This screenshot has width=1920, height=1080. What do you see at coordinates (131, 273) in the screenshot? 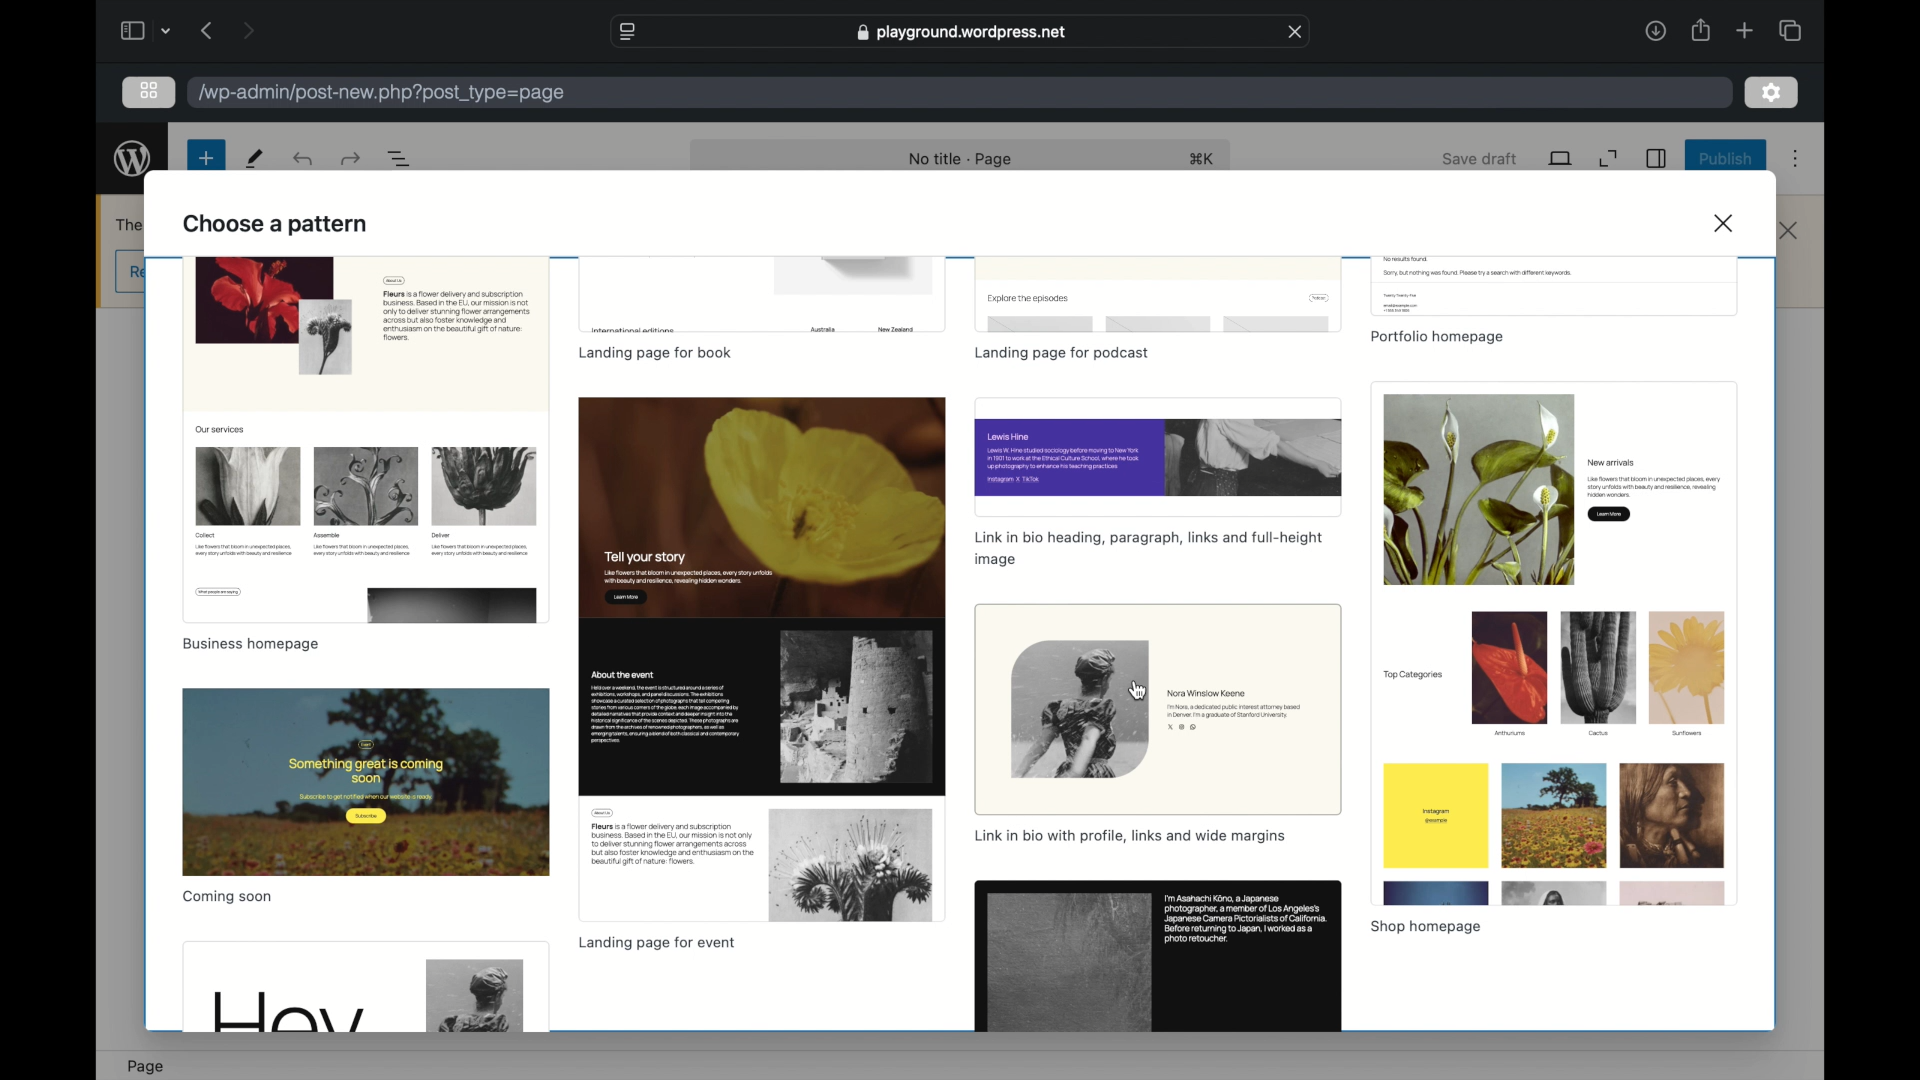
I see `obscure button` at bounding box center [131, 273].